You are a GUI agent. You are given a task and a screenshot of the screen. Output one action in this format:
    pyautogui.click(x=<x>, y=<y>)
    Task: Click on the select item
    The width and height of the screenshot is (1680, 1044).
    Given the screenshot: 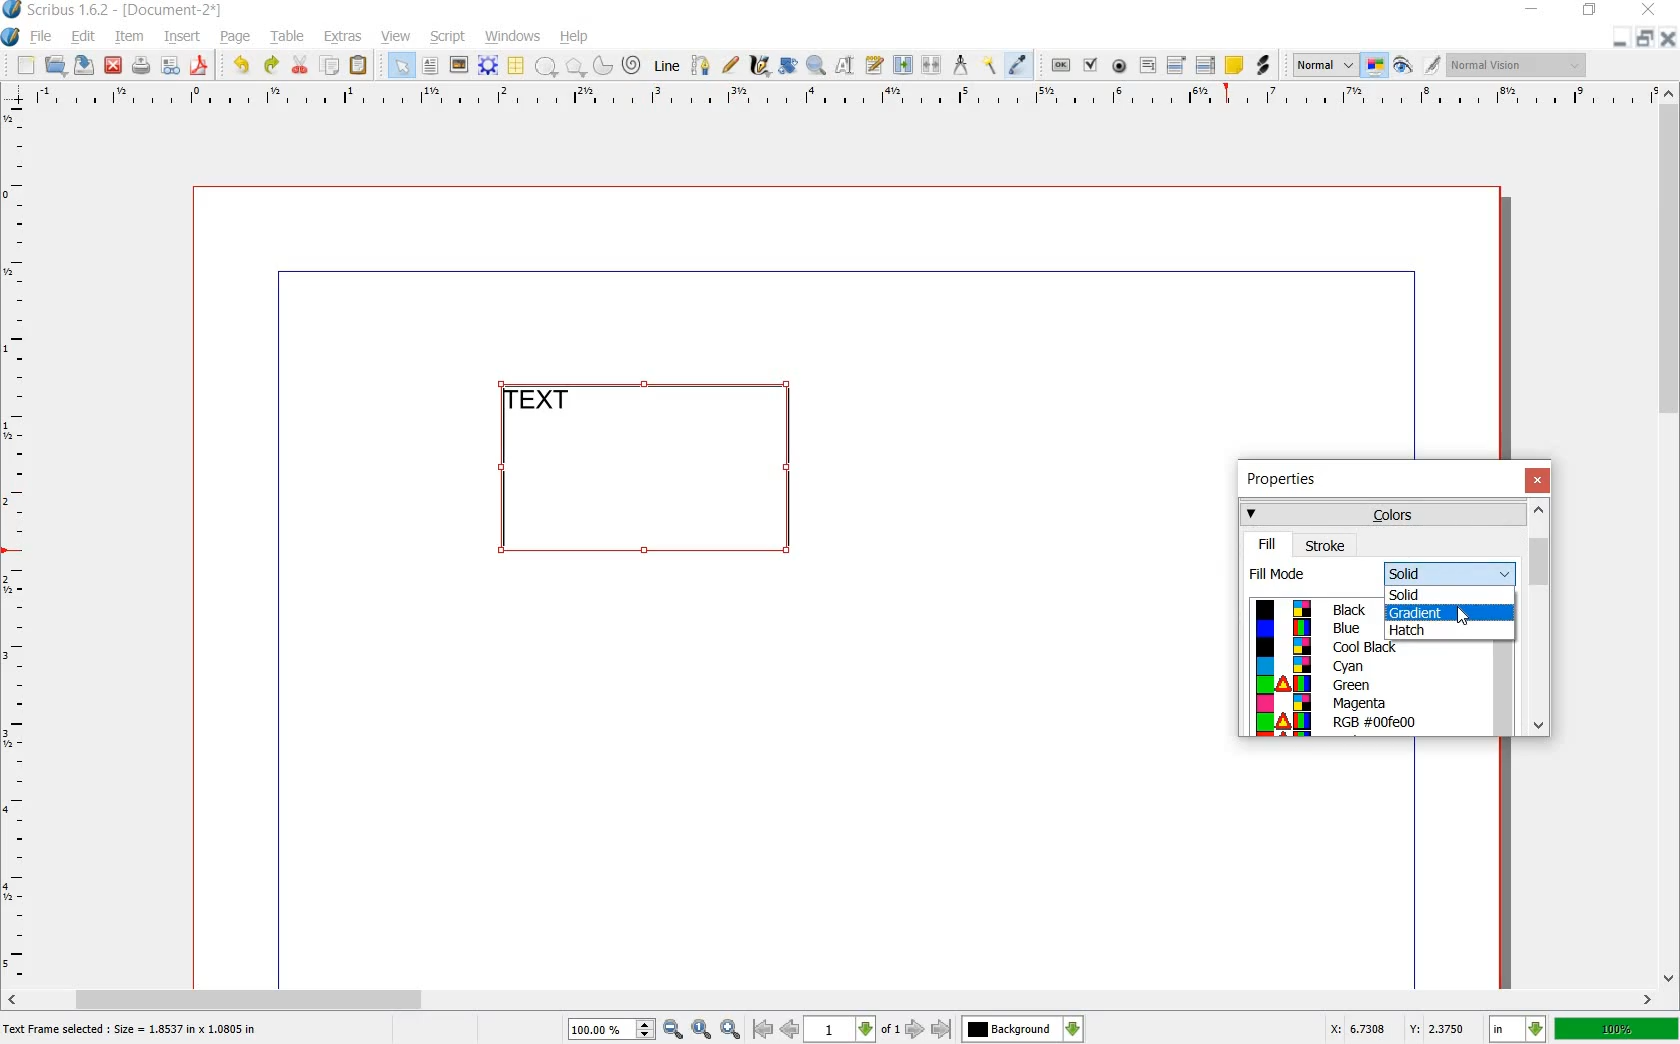 What is the action you would take?
    pyautogui.click(x=401, y=65)
    